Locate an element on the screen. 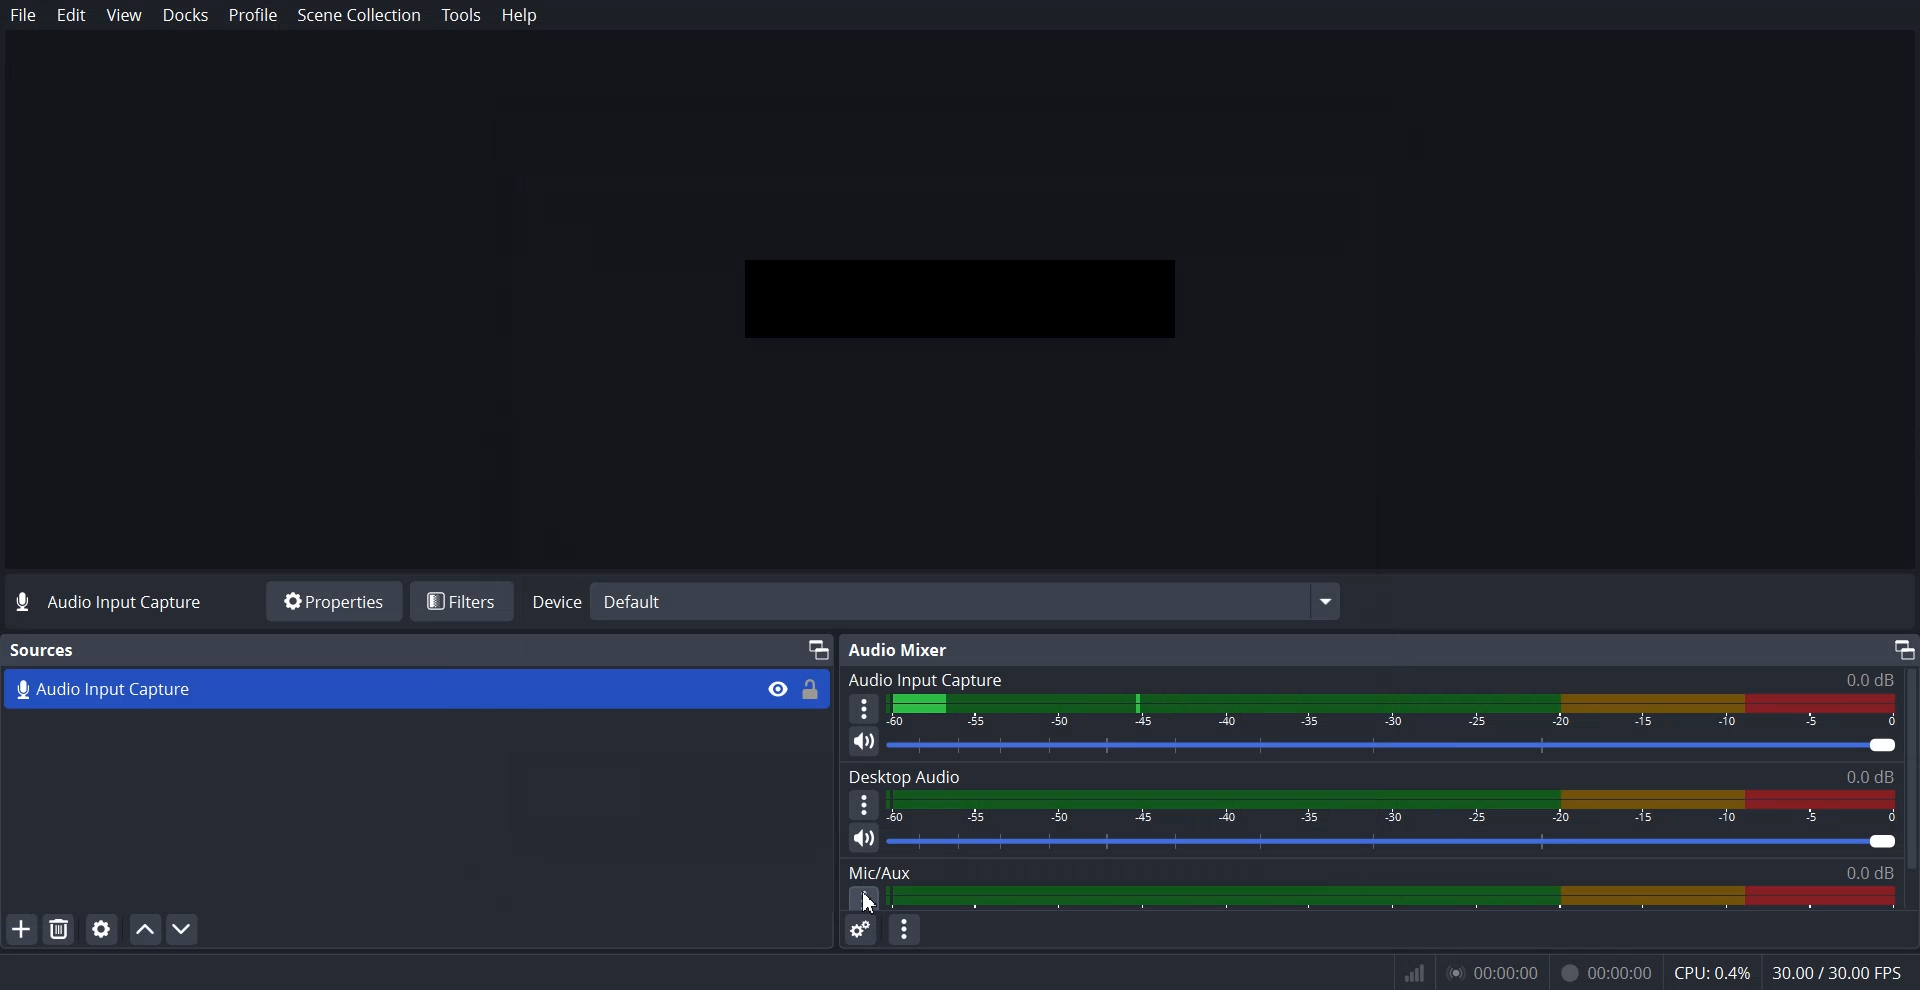 This screenshot has height=990, width=1920. Volume level adjuster is located at coordinates (1403, 843).